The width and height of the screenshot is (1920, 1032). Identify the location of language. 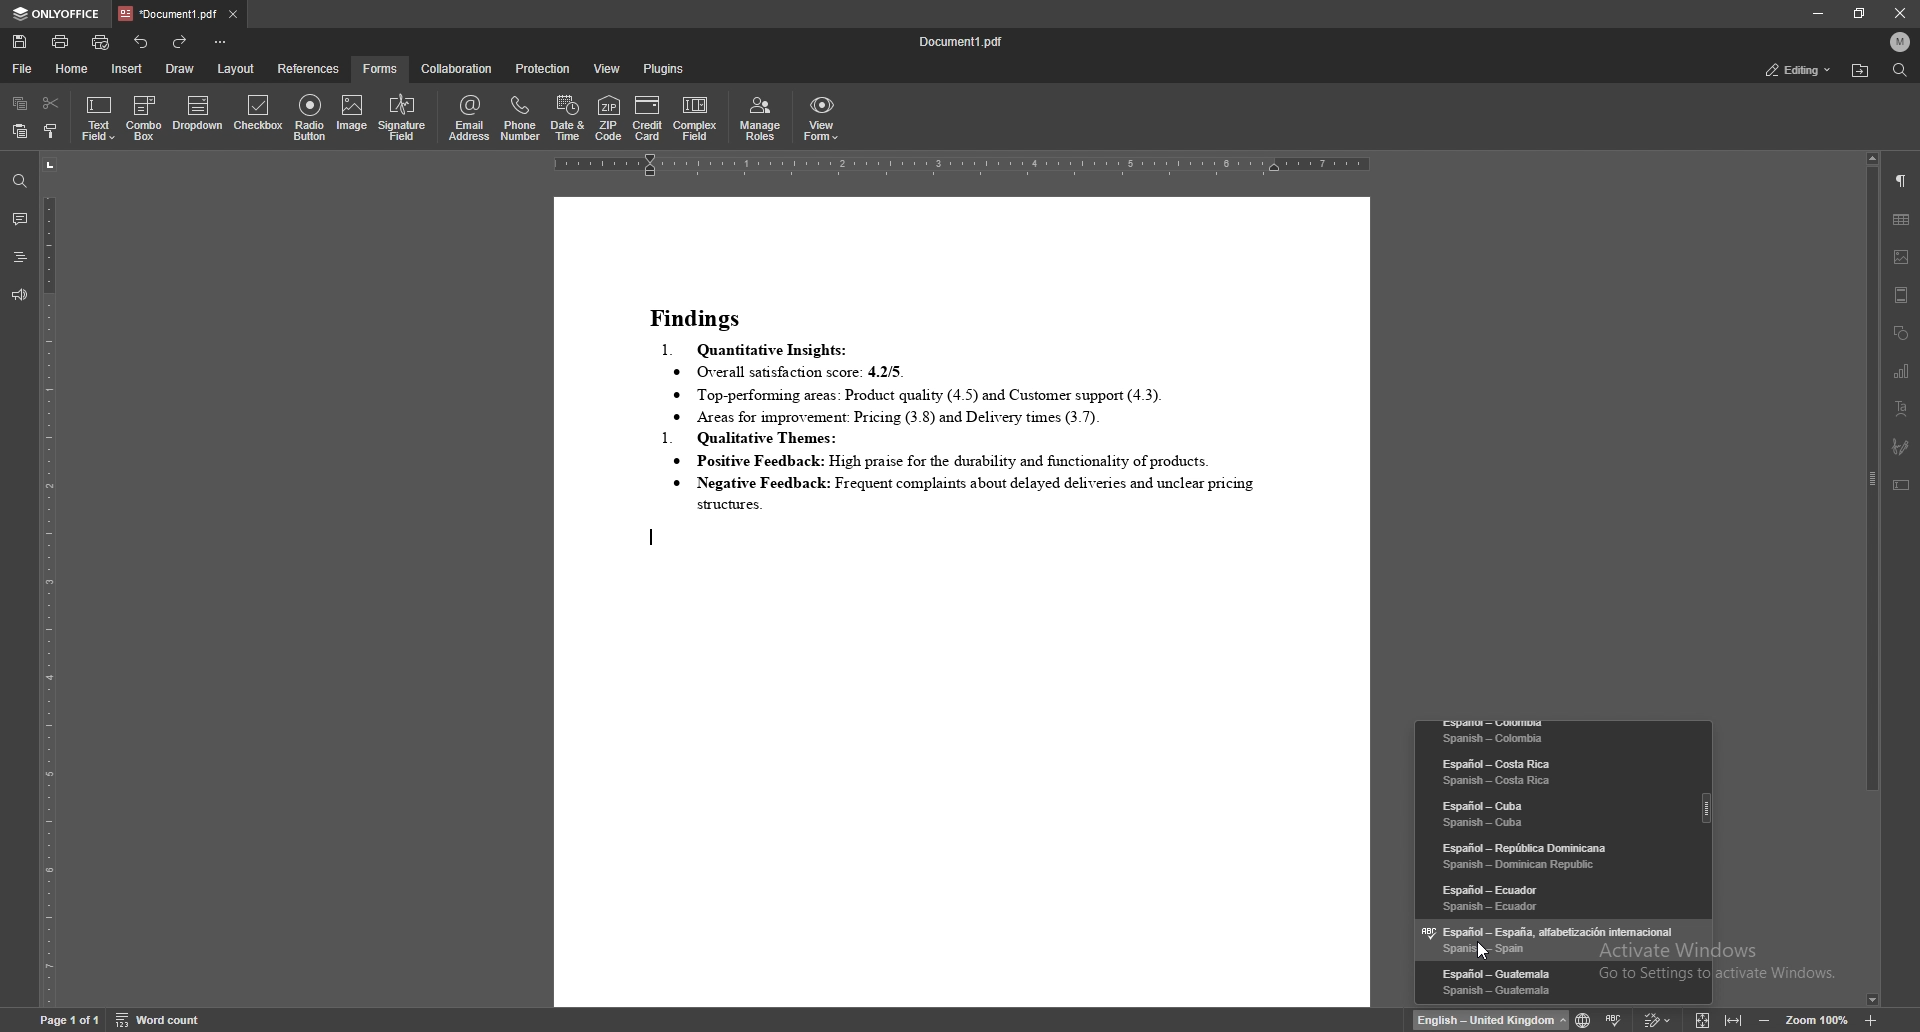
(1547, 772).